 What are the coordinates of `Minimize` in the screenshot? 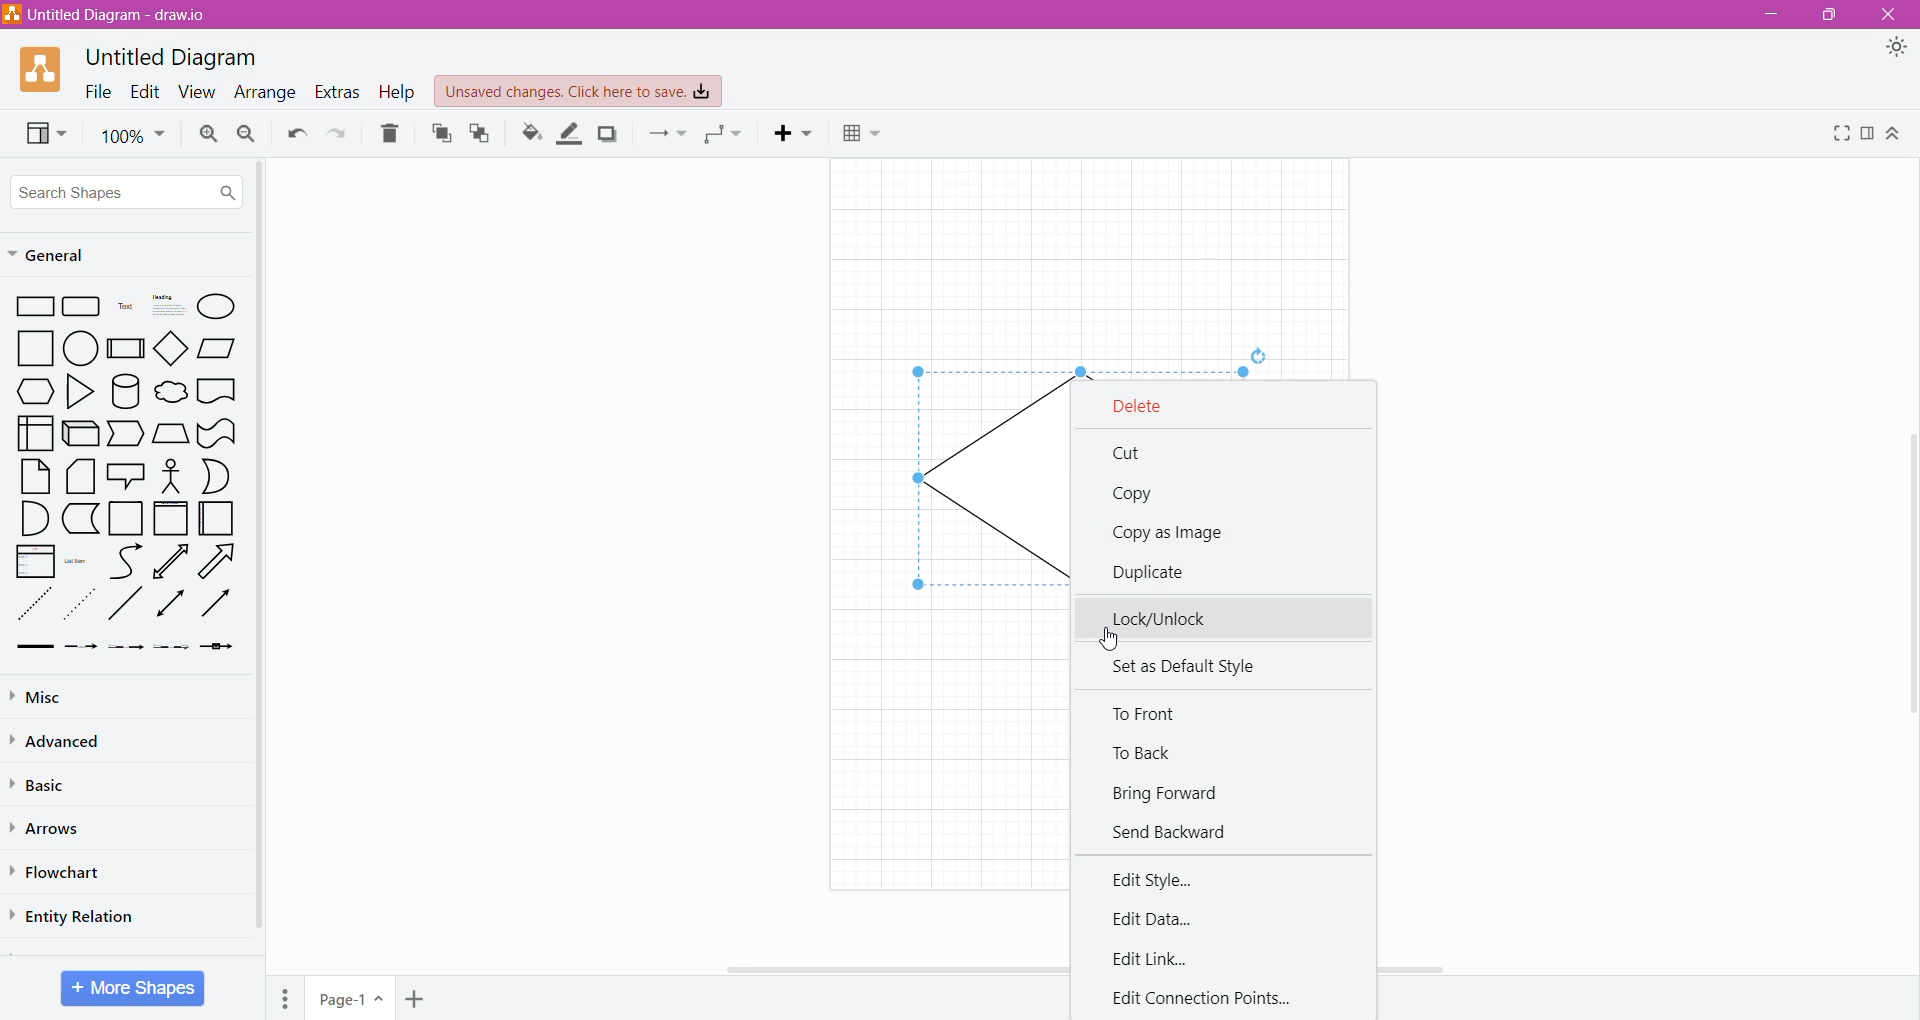 It's located at (1770, 15).